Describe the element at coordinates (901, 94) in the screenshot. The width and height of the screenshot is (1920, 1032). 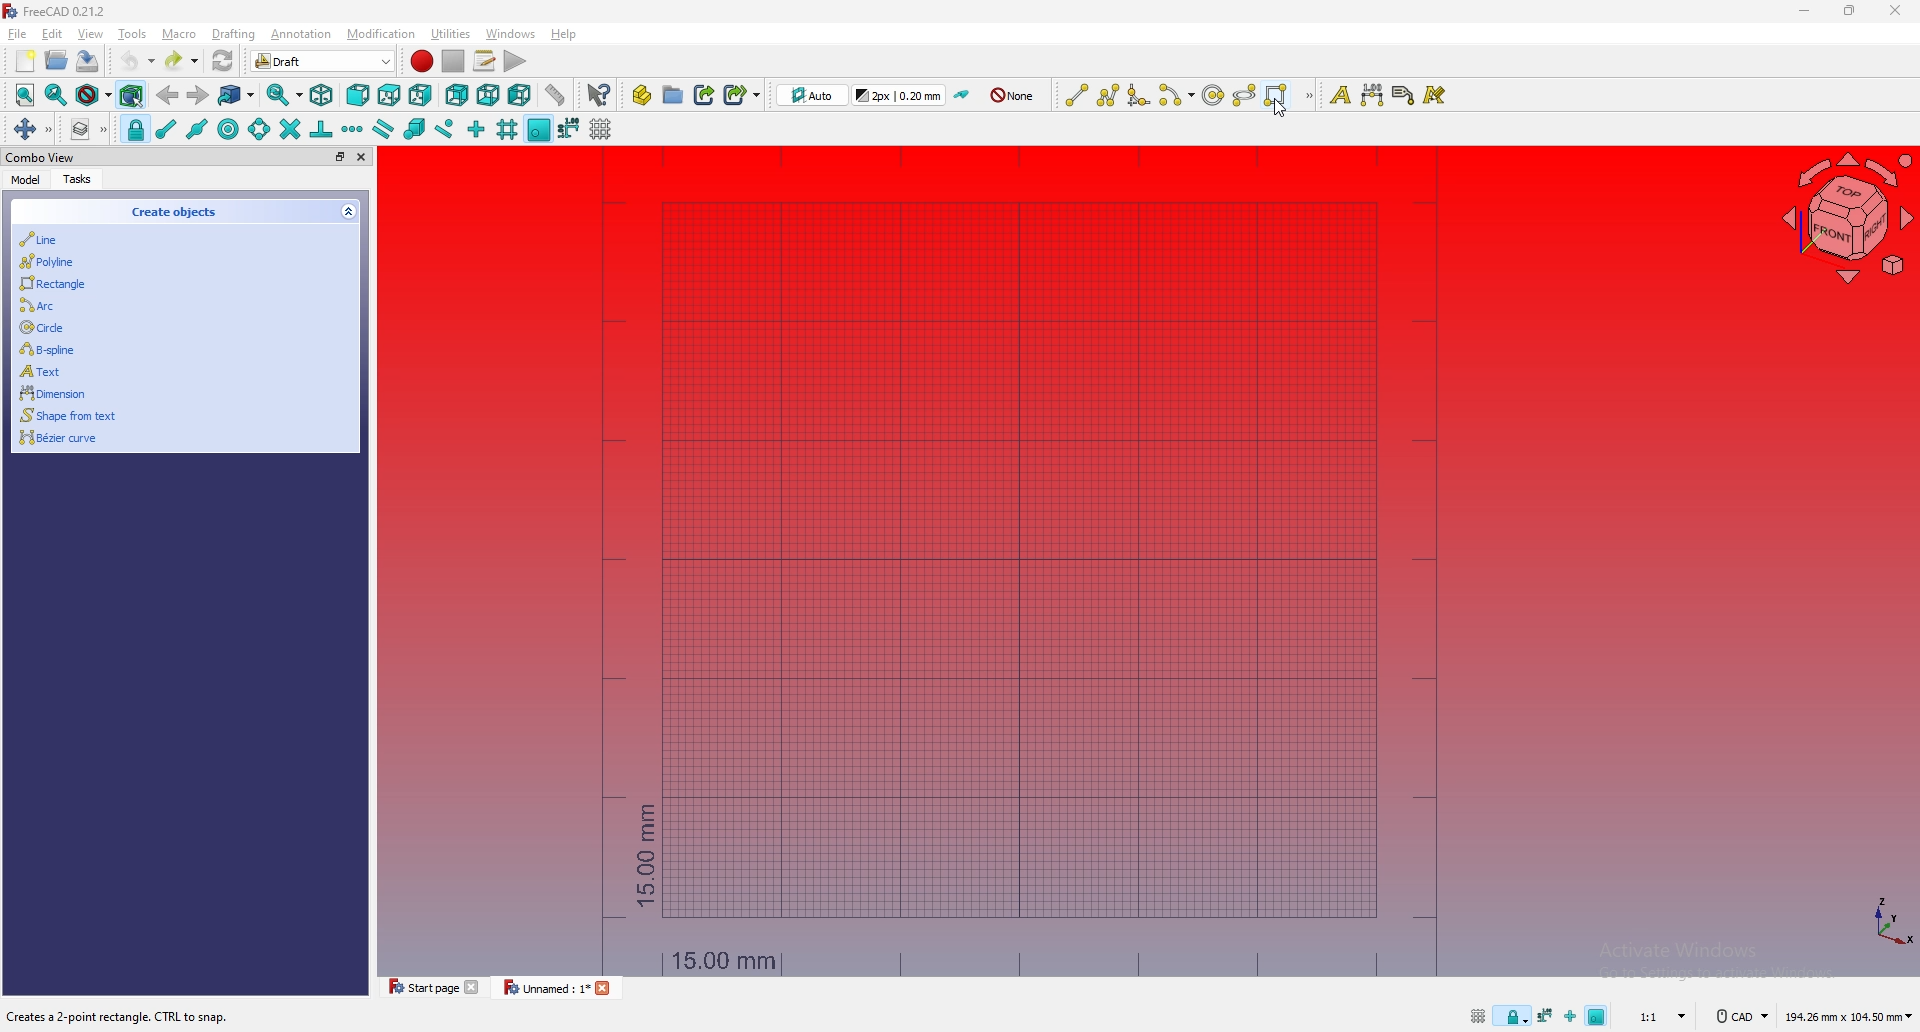
I see `change default style for new objects` at that location.